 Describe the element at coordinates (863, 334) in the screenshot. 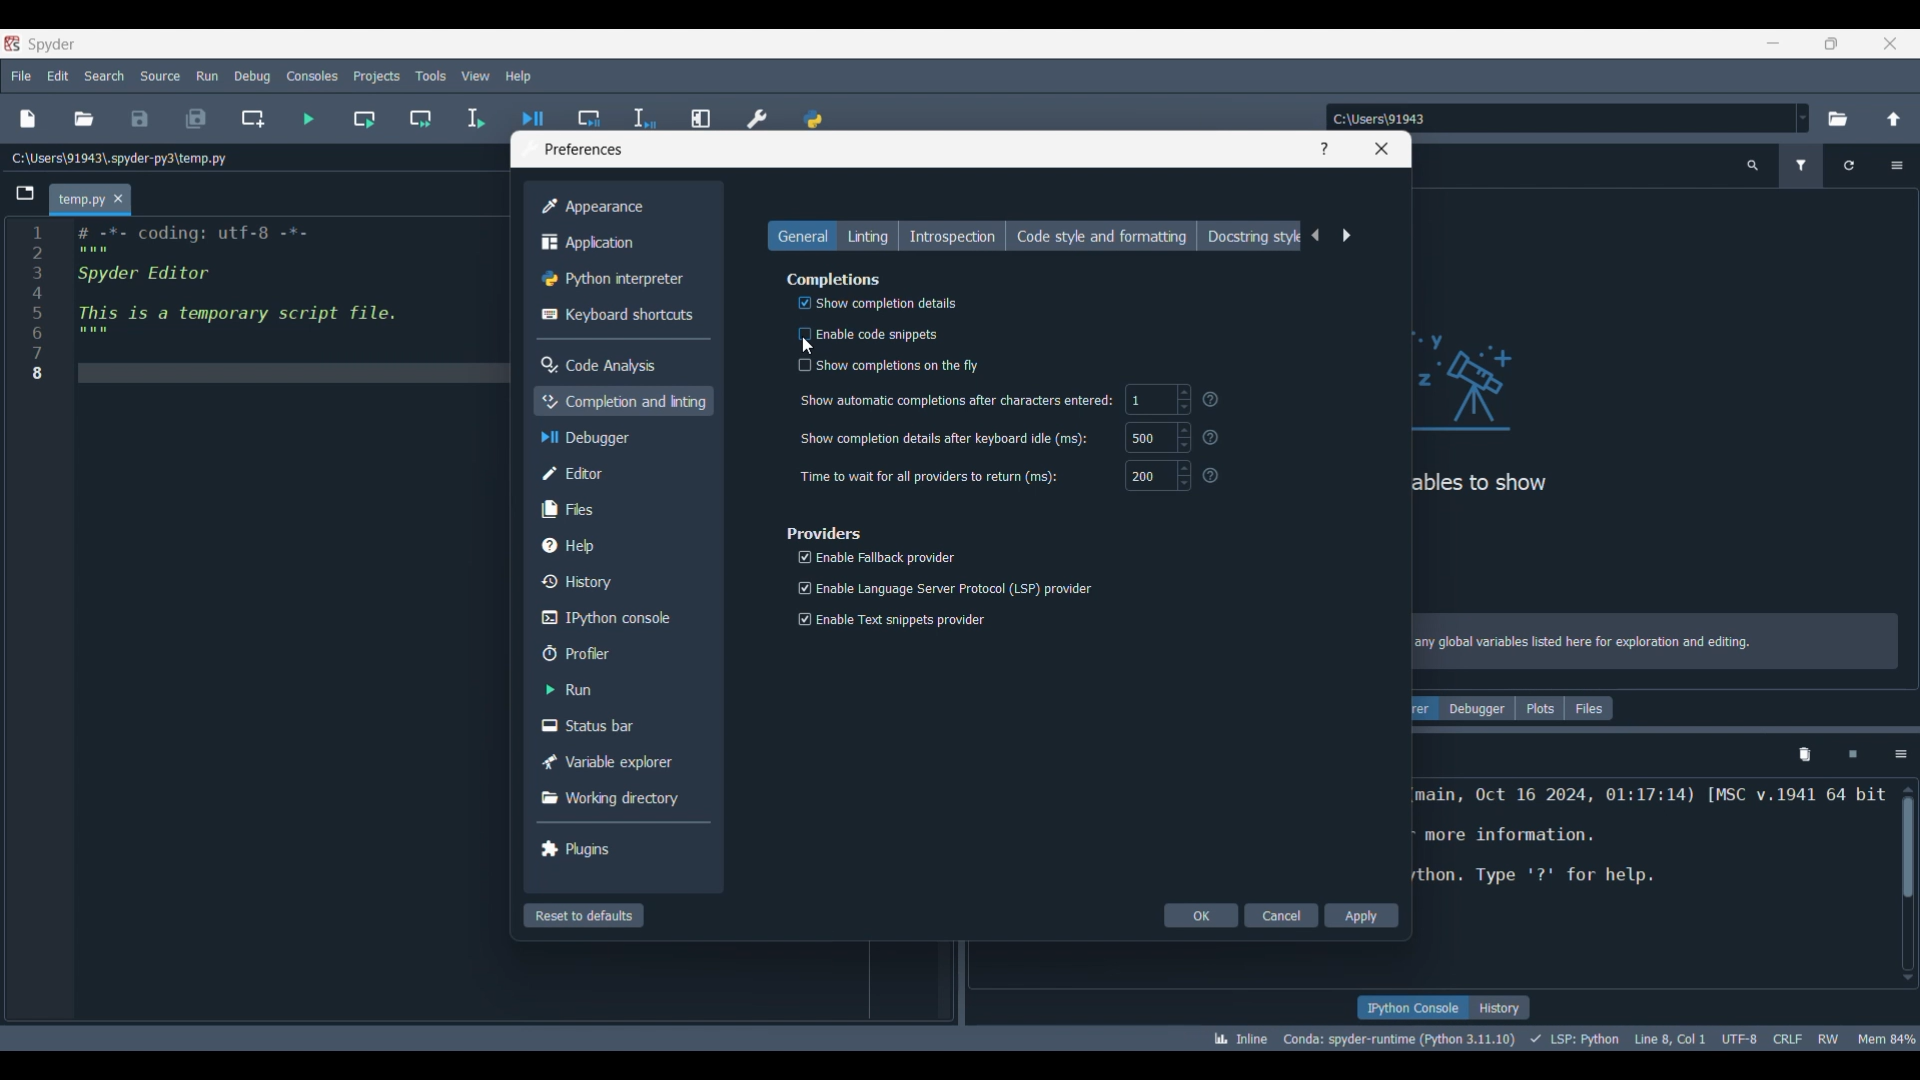

I see `Enable code snippets` at that location.